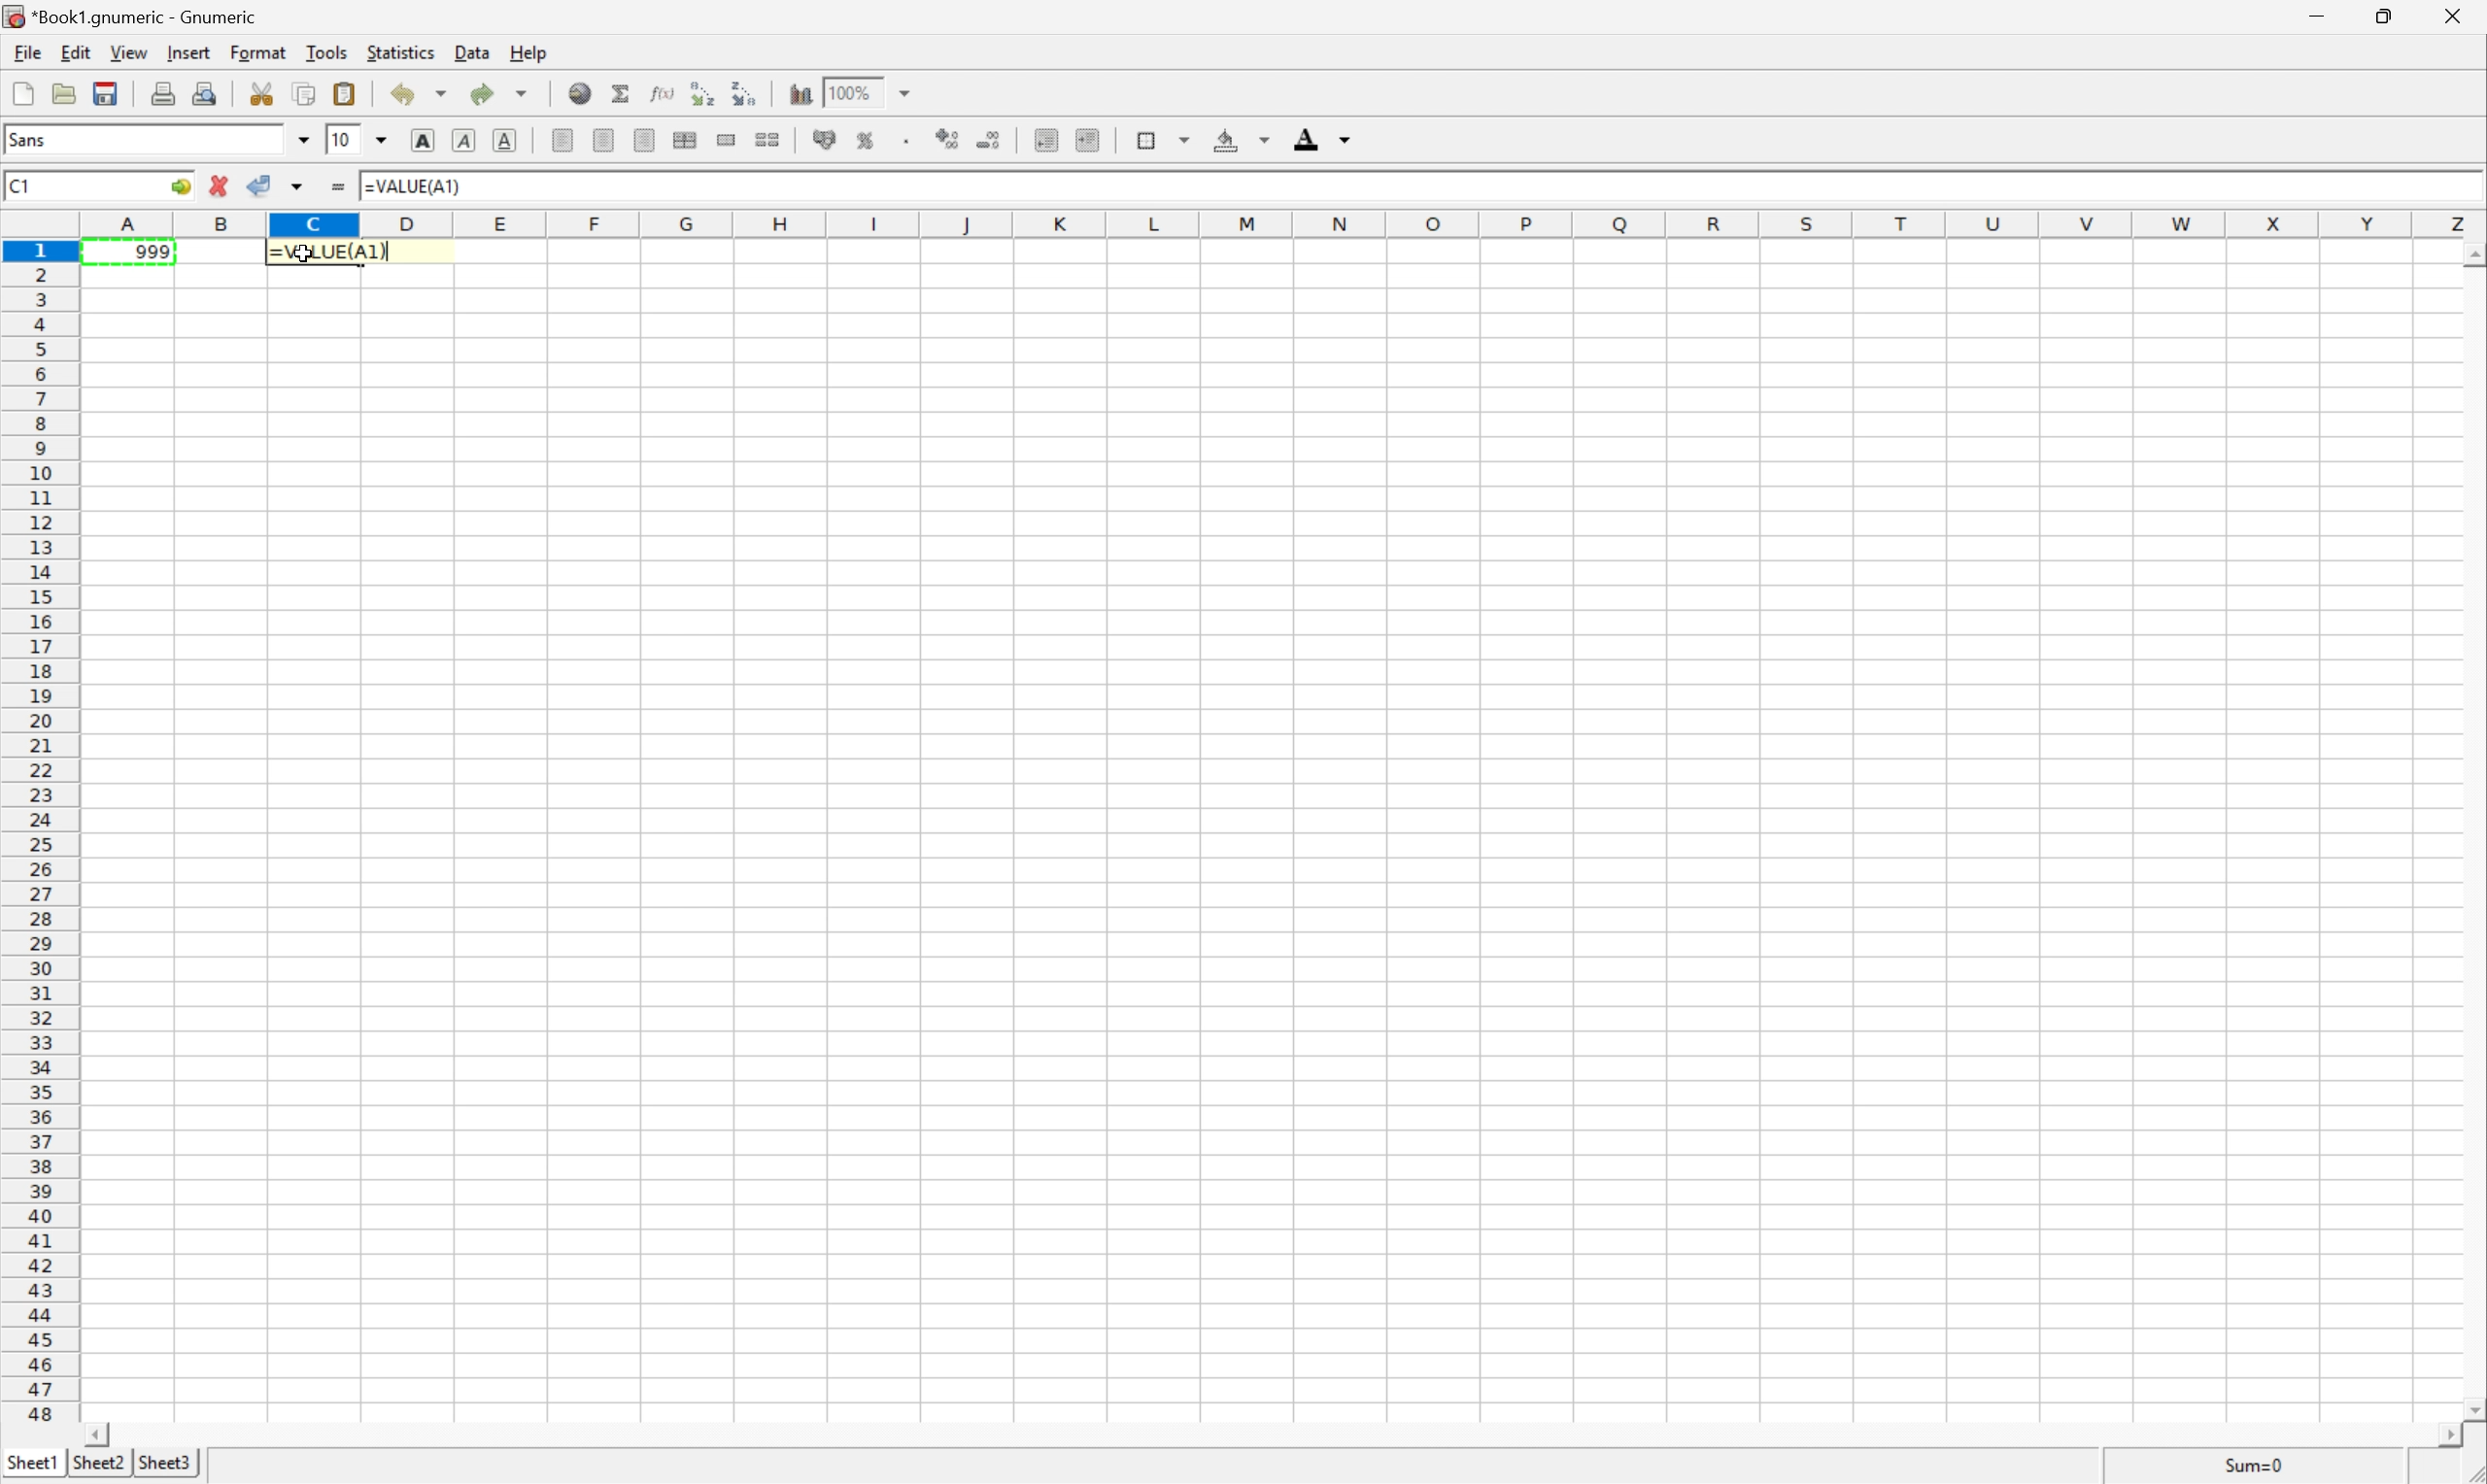  What do you see at coordinates (163, 90) in the screenshot?
I see `print current file` at bounding box center [163, 90].